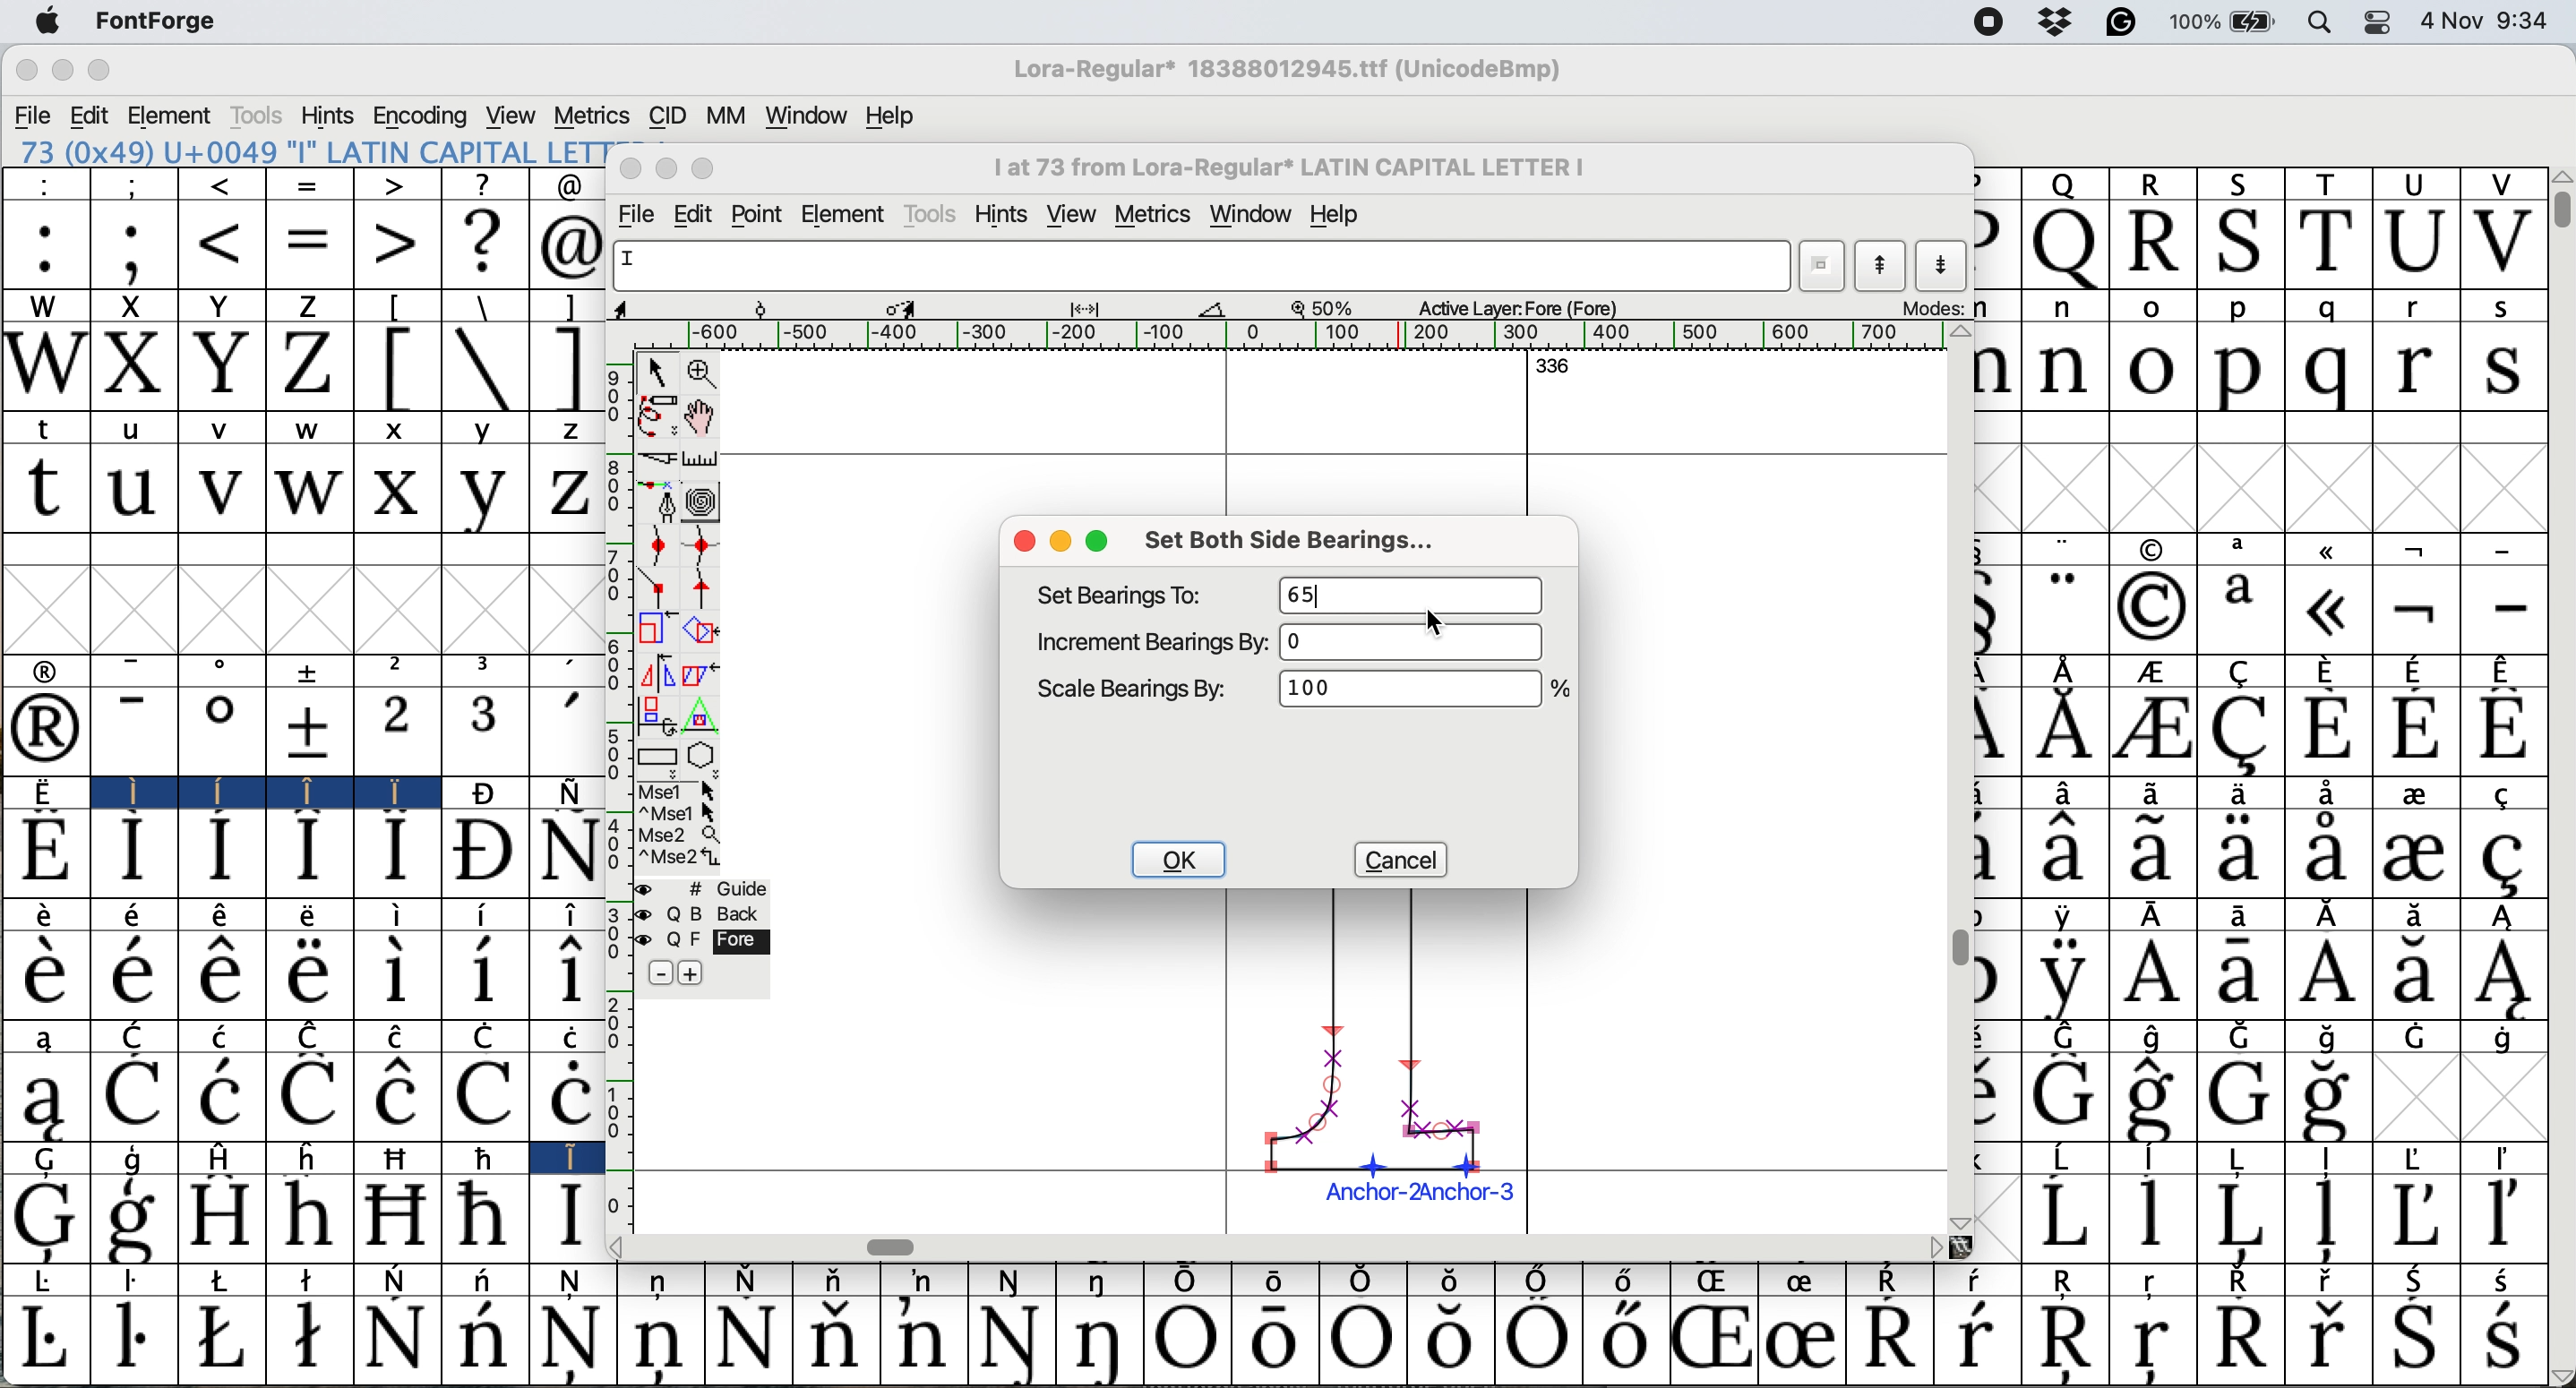 The height and width of the screenshot is (1388, 2576). I want to click on Symbol, so click(136, 1219).